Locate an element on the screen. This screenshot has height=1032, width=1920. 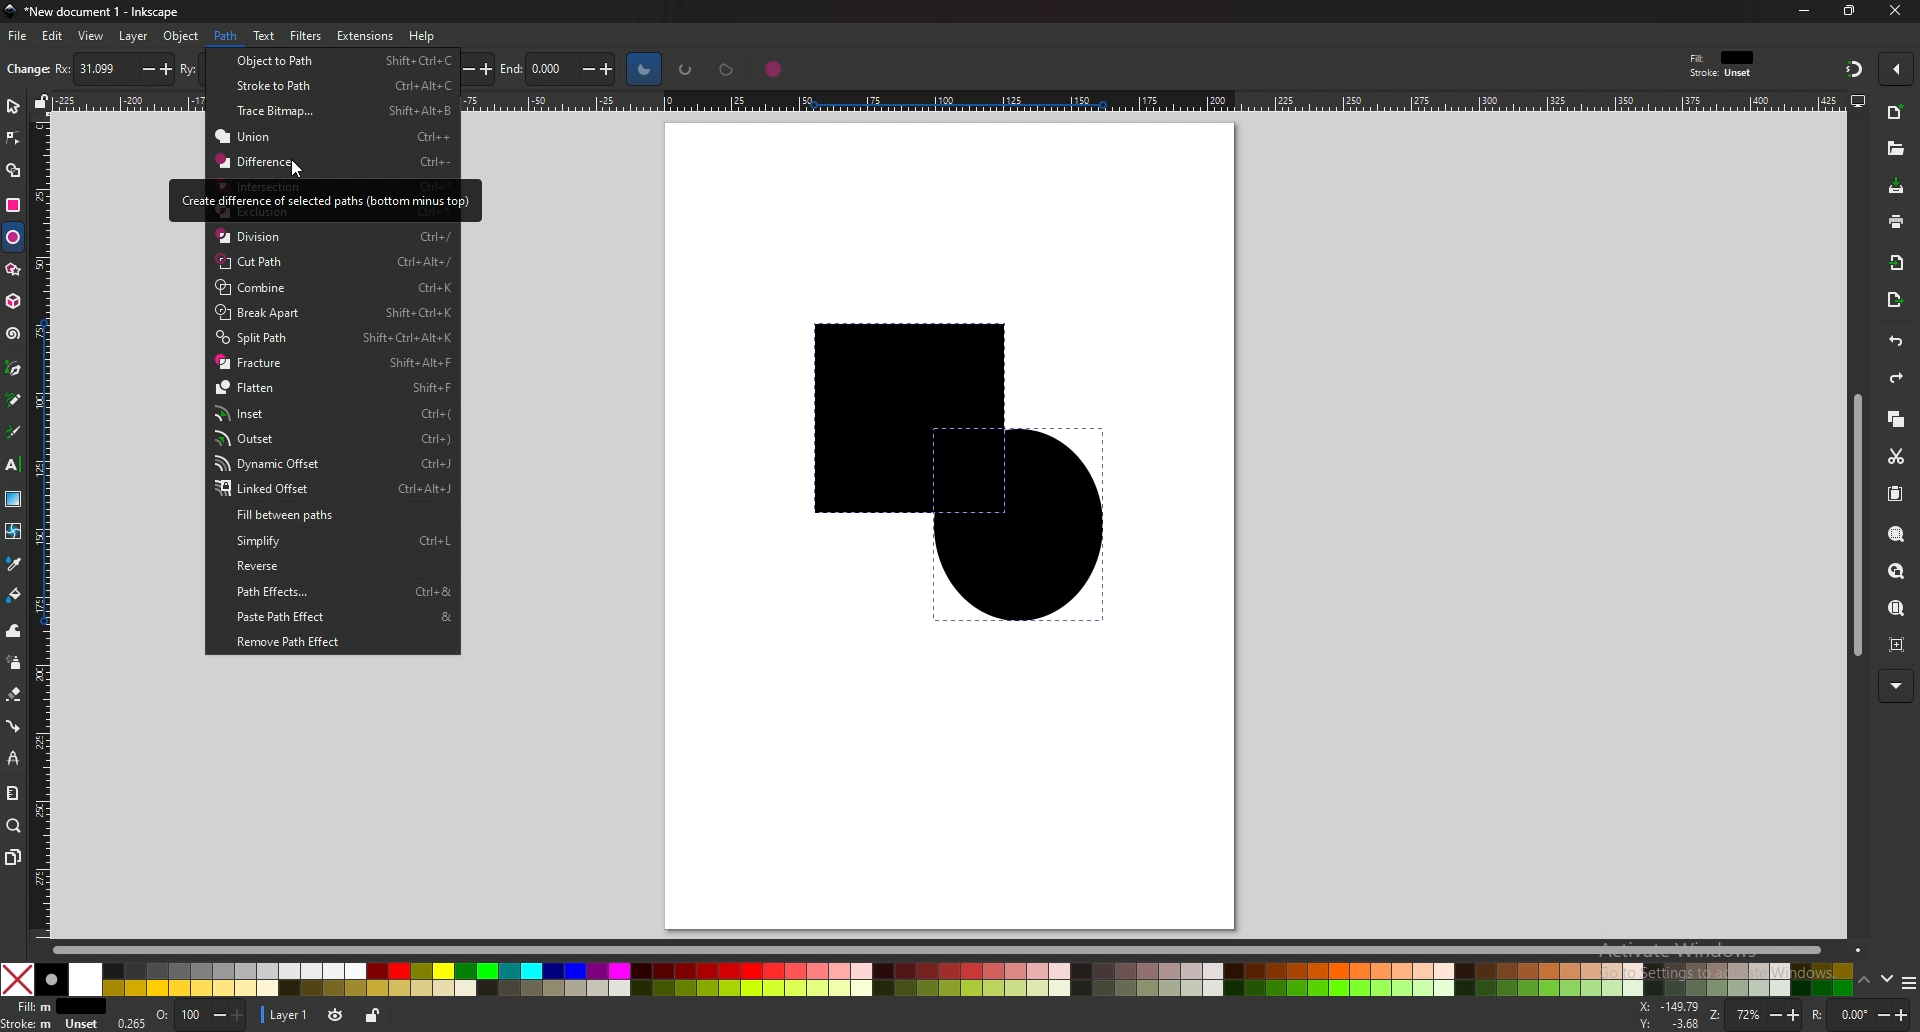
title is located at coordinates (90, 11).